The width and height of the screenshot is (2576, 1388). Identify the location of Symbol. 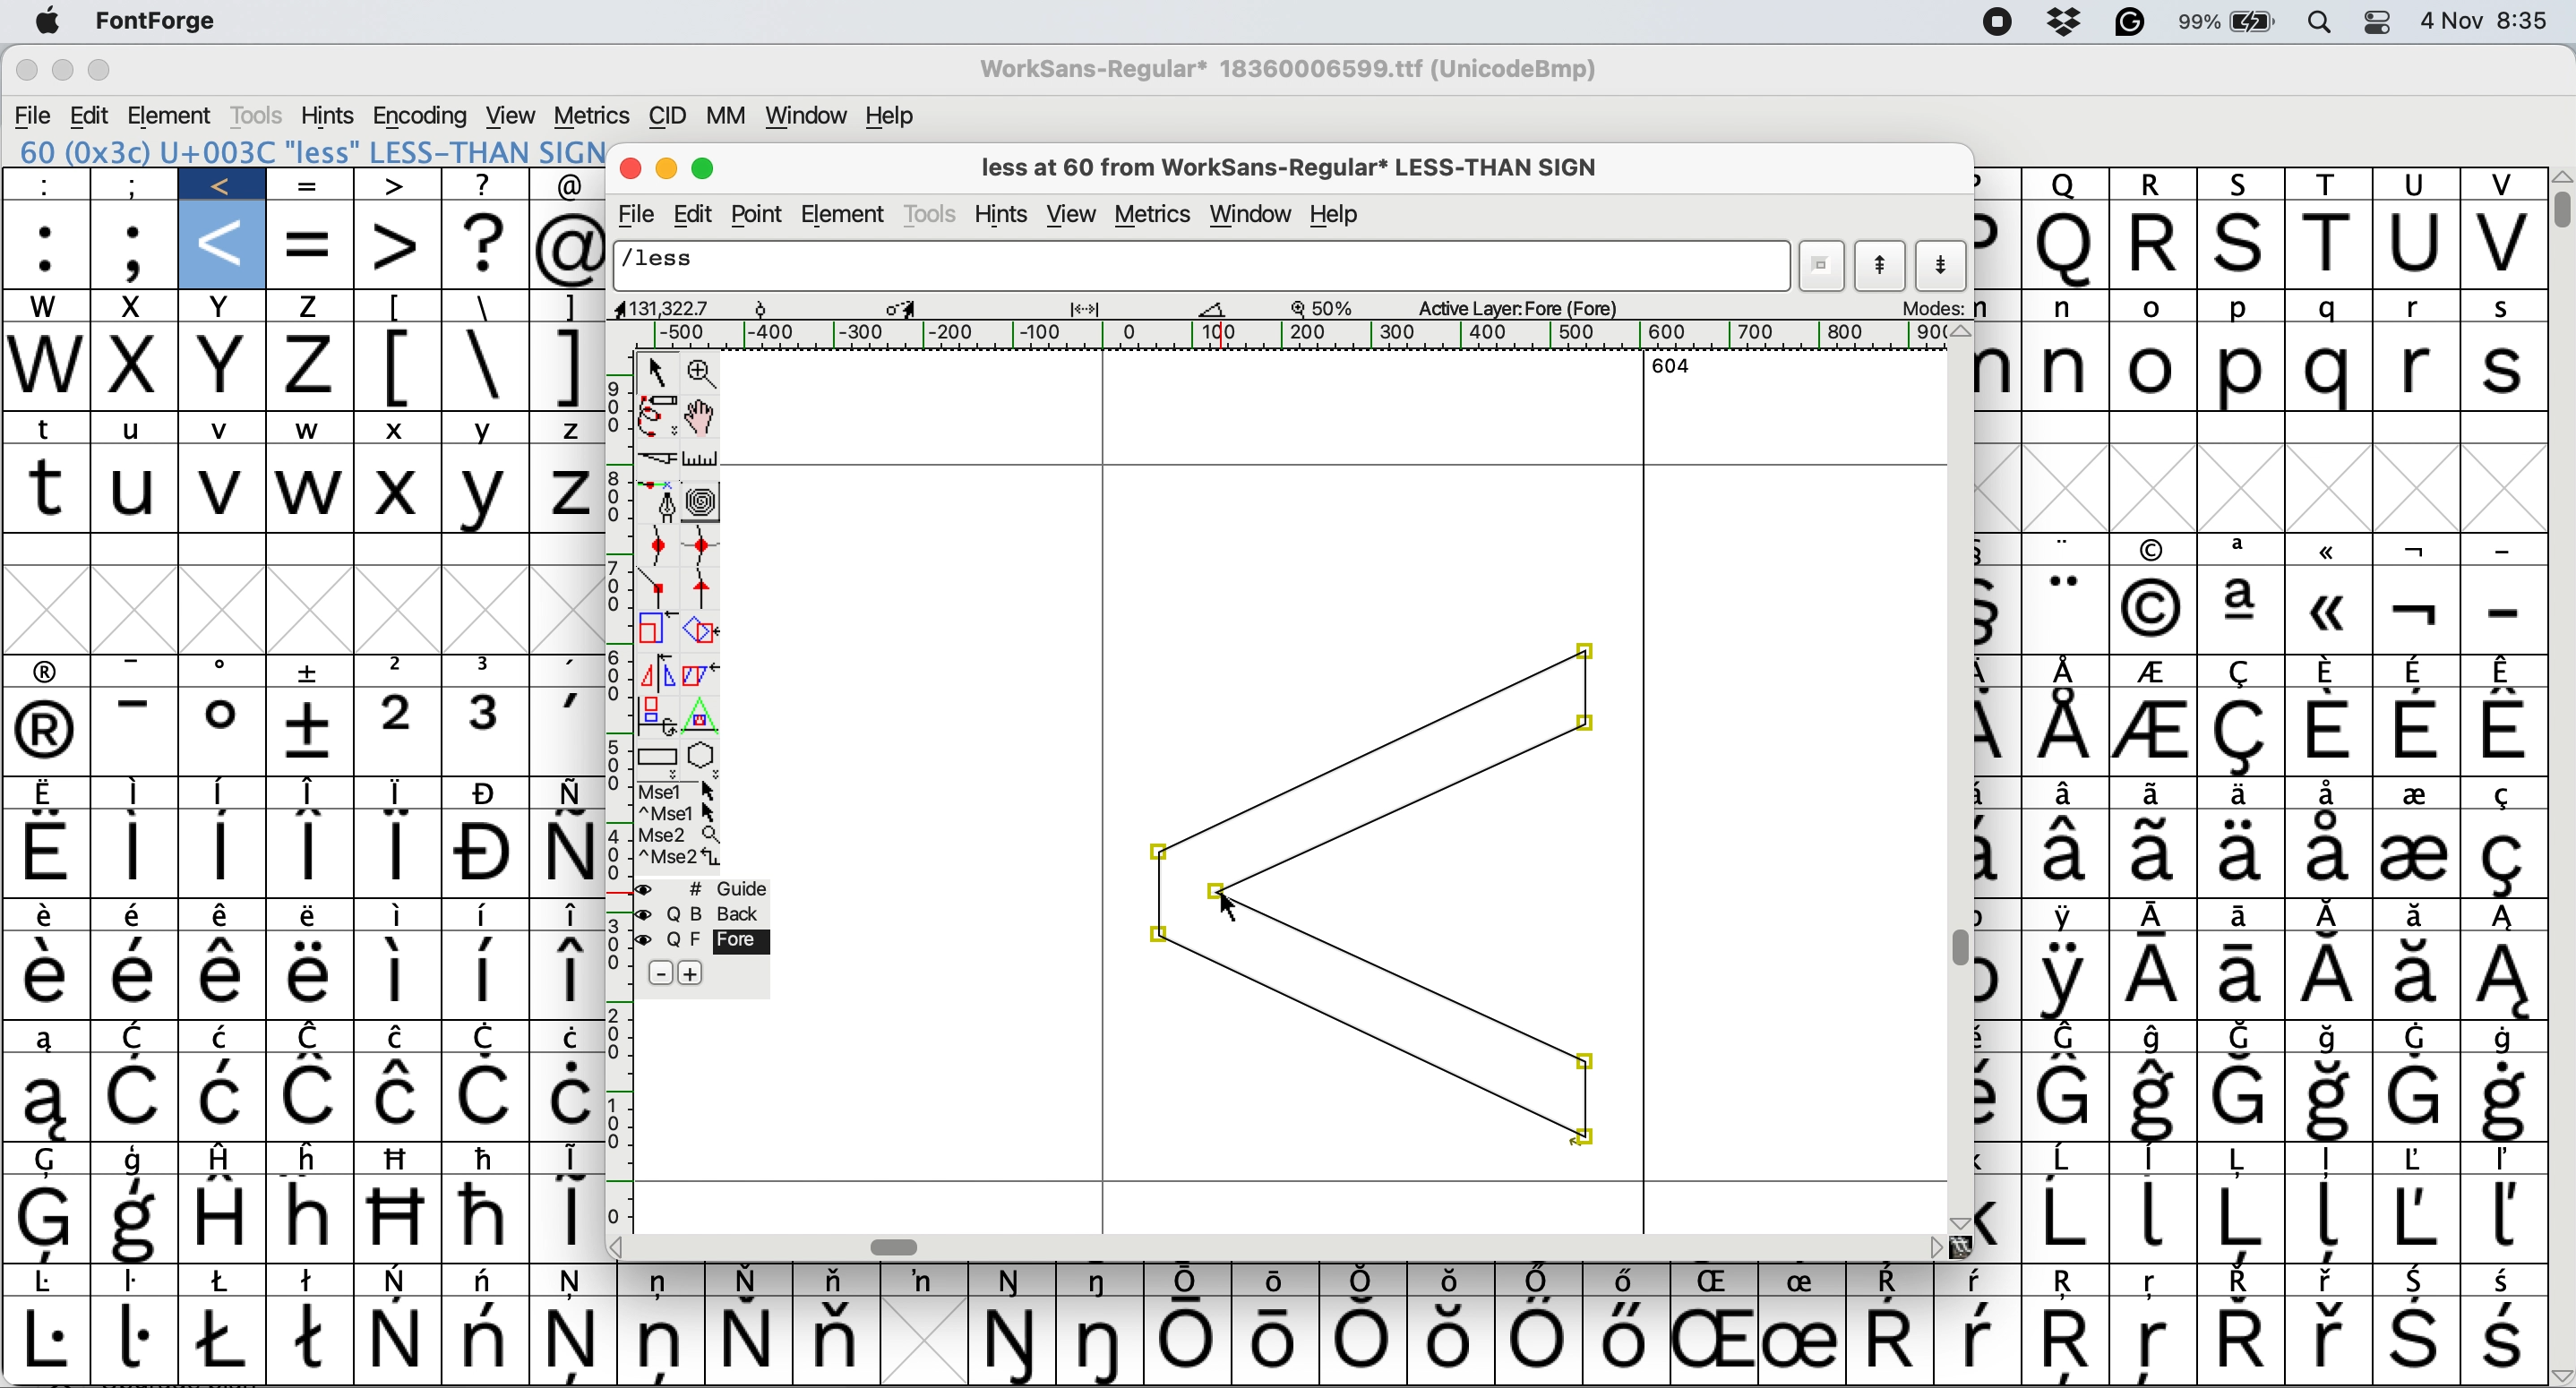
(2153, 791).